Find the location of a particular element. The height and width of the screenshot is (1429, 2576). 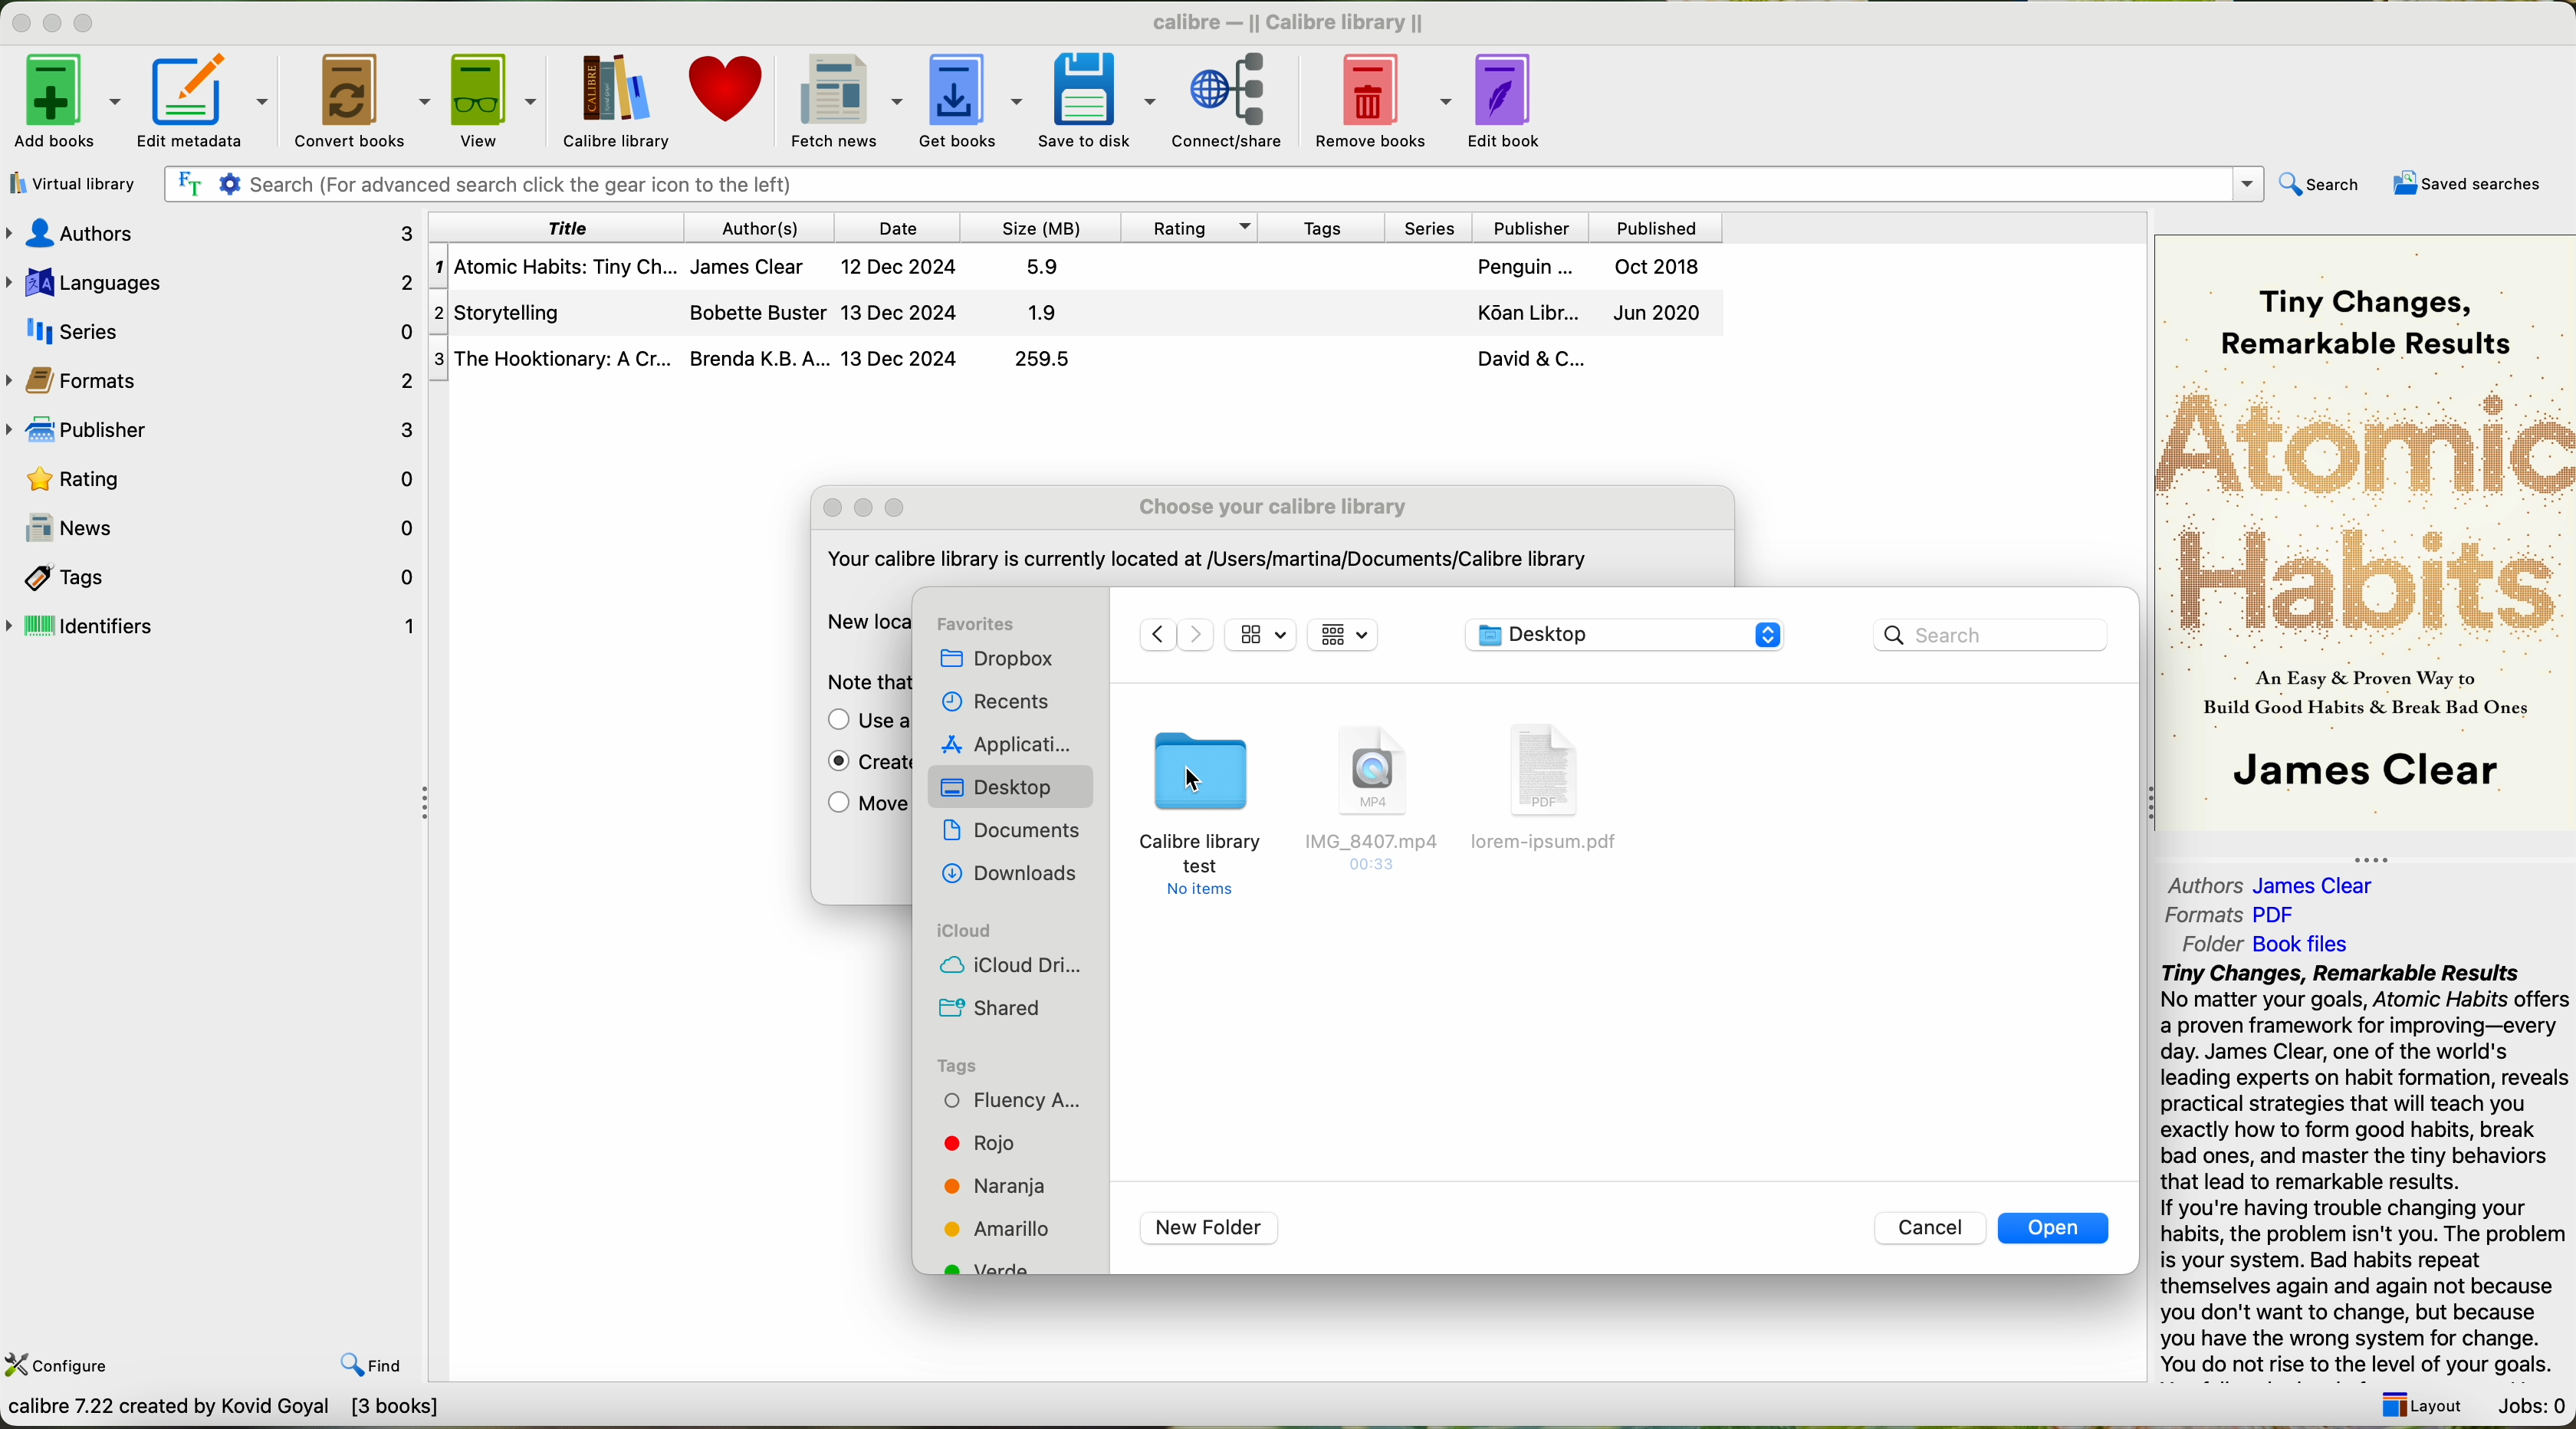

move is located at coordinates (863, 722).